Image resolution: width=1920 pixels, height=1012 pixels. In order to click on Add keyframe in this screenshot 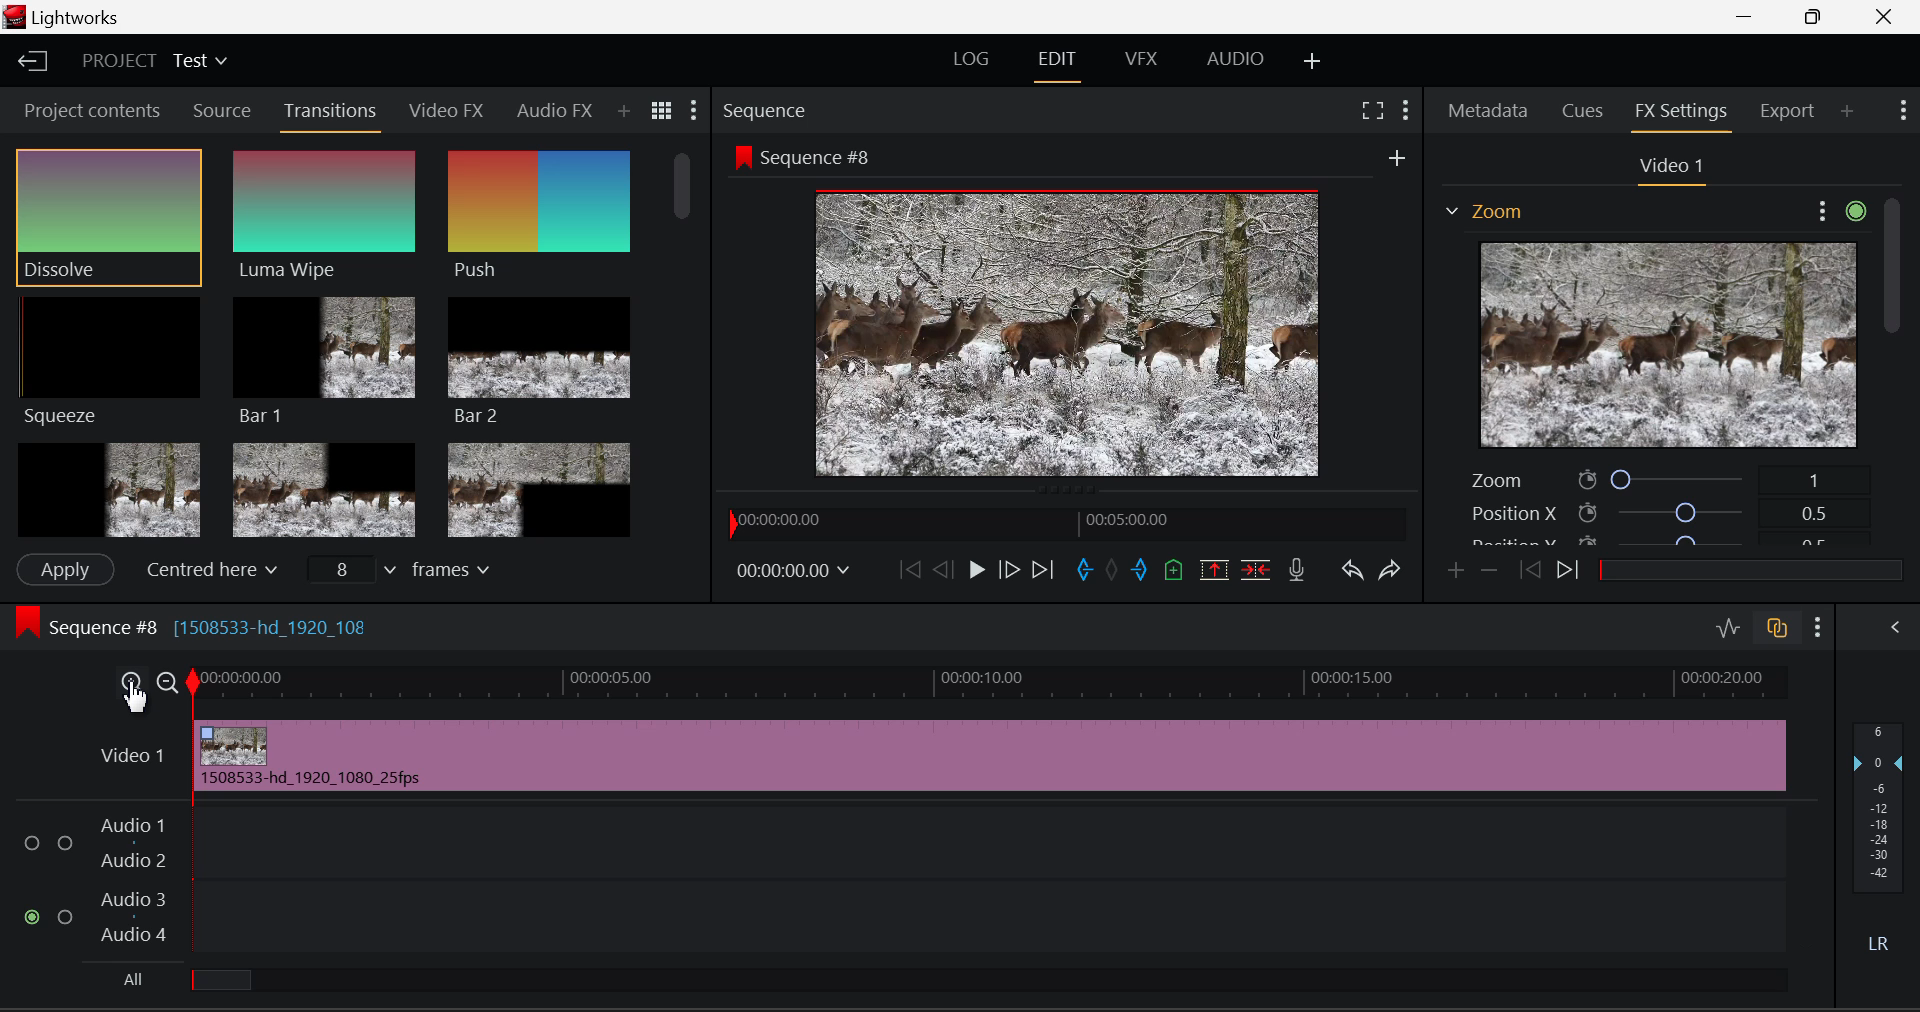, I will do `click(1456, 569)`.